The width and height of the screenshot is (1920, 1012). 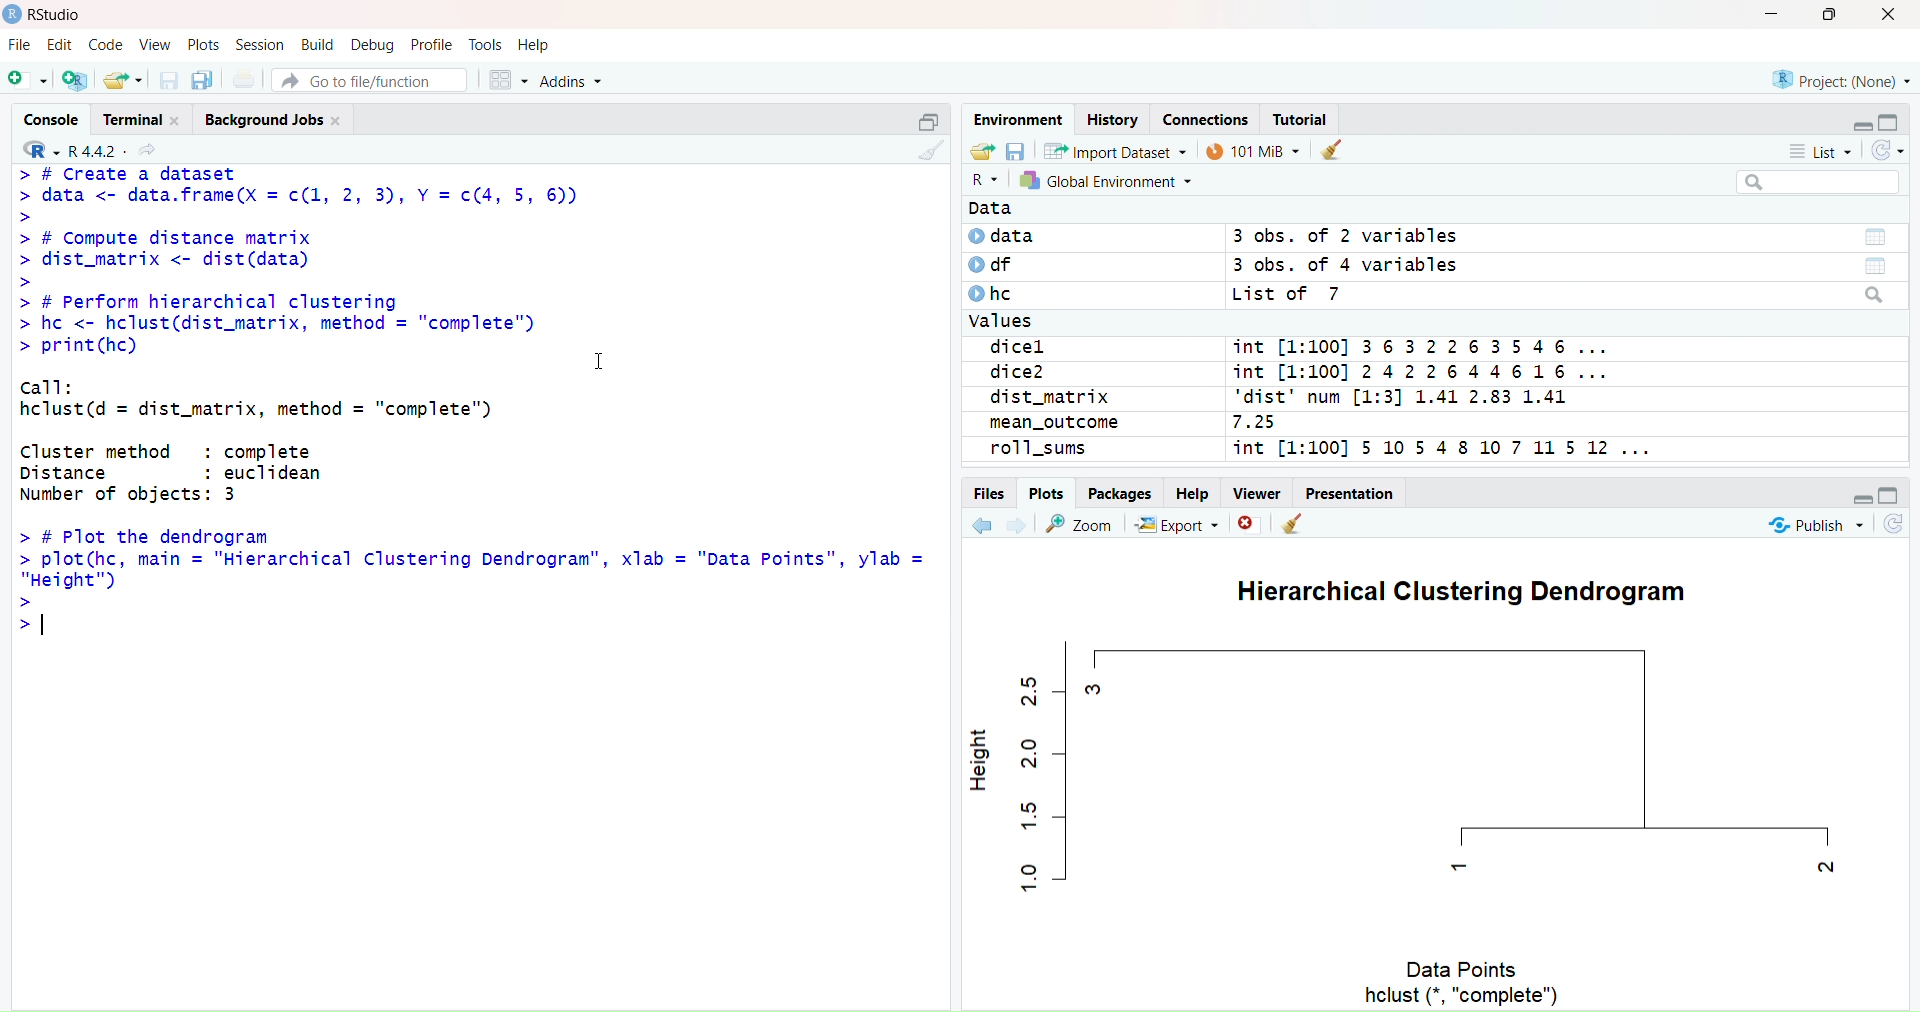 What do you see at coordinates (461, 401) in the screenshot?
I see `> # L(reatc a dataset

> data <- data.frame(X = c(1, 2, 3), Y =c(4, 5, 6))

>

> # Compute distance matrix

> dist_matrix <- dist(data)

>

> # Perform hierarchical clustering

> hc <- hclust(dist_matrix, method = "complete")

> print(hc) I

call:

hclust(d = dist_matrix, method = "complete")

Cluster method : complete

Distance : euclidean

Number of objects: 3

> # Plot the dendrogram
plot(hc, main = "Hierarchical Clustering Dendrogram”, xlab = "Data Points", ylab = "Height")
|` at bounding box center [461, 401].